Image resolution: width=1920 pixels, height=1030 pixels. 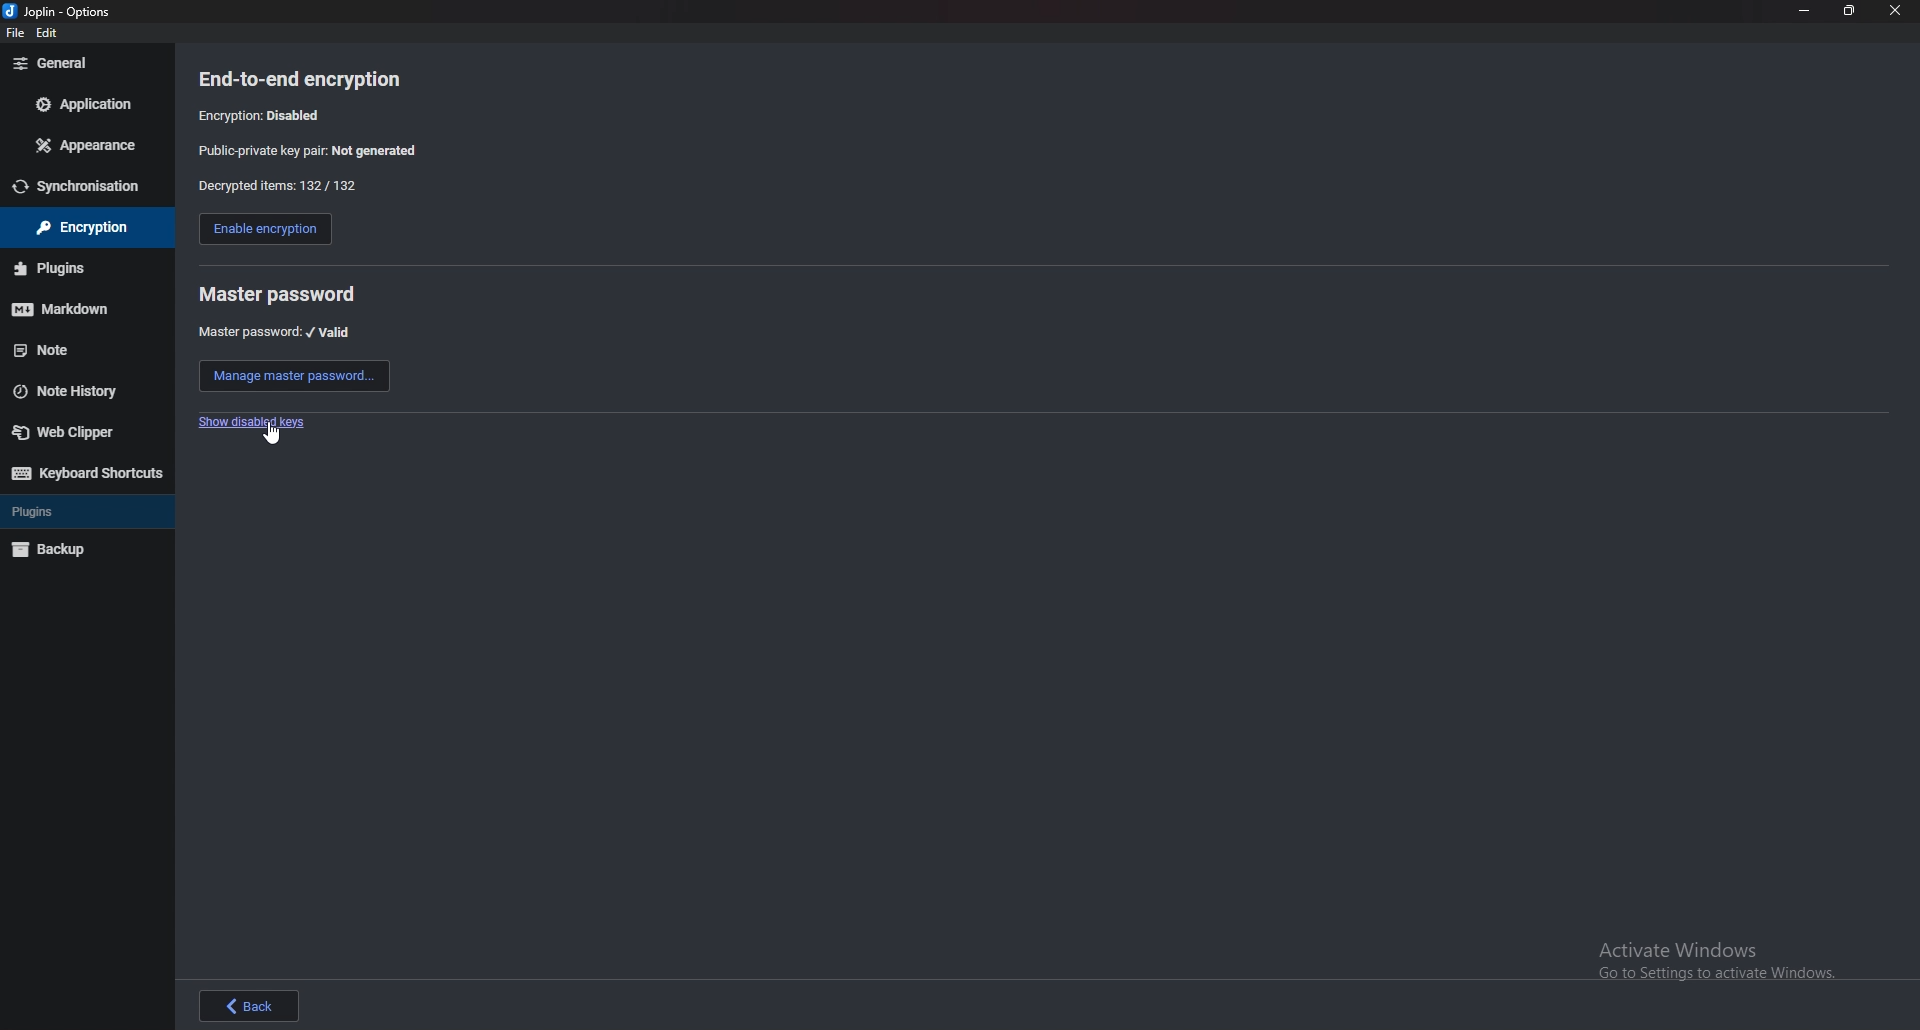 I want to click on options, so click(x=65, y=10).